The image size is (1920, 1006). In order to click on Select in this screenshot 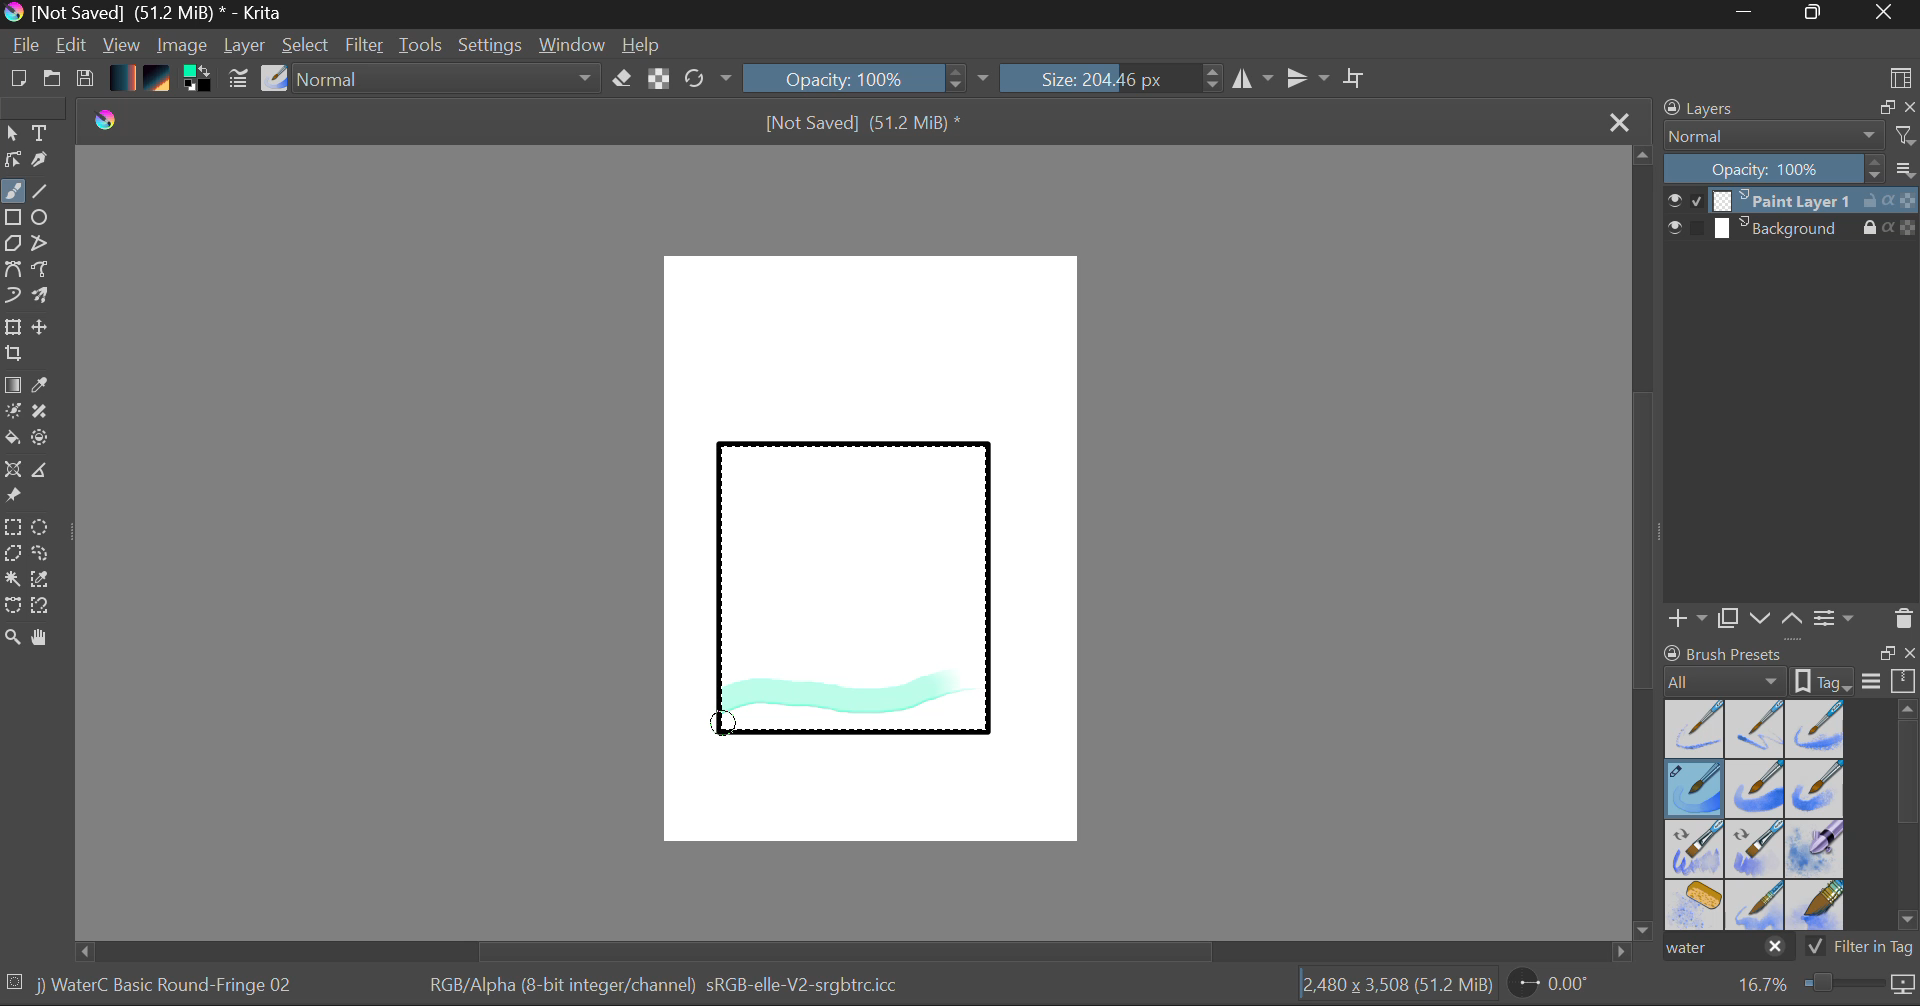, I will do `click(12, 134)`.